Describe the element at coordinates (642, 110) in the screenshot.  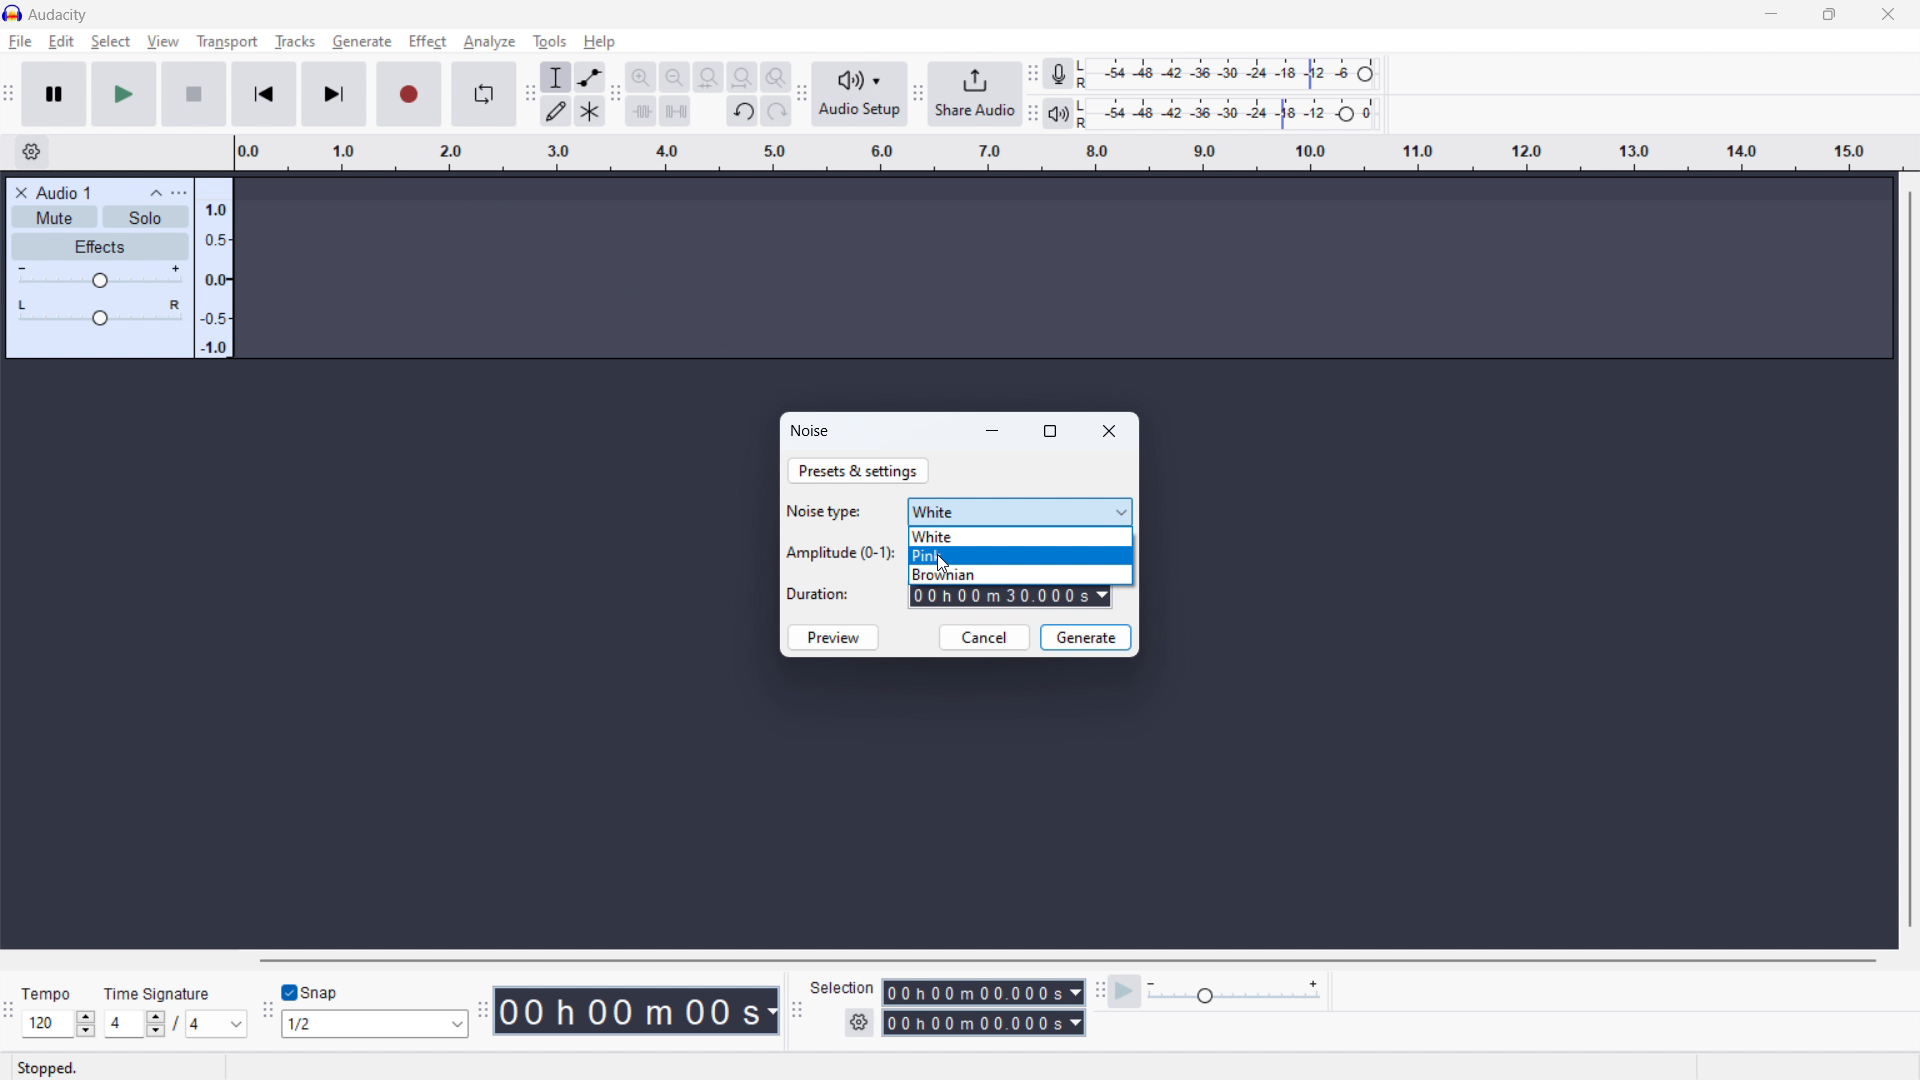
I see `trim audio outside selction` at that location.